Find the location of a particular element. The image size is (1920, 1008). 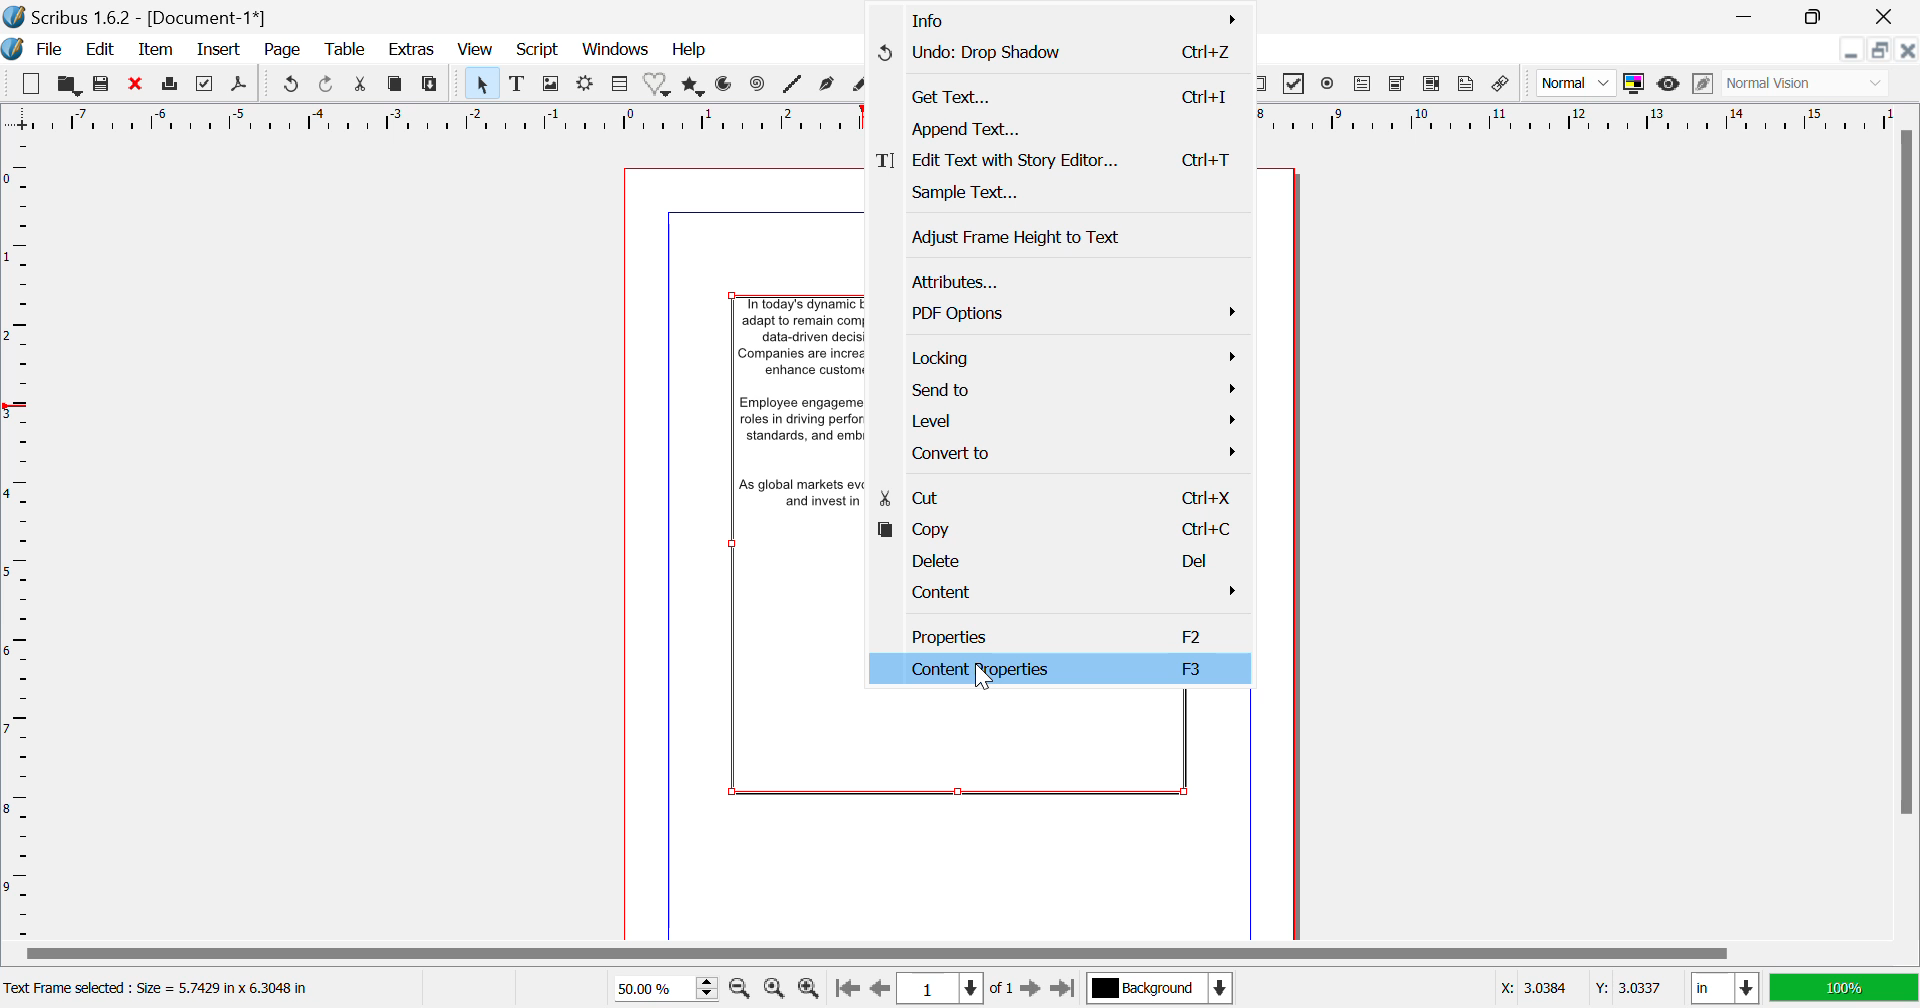

Scroll Bar is located at coordinates (971, 952).